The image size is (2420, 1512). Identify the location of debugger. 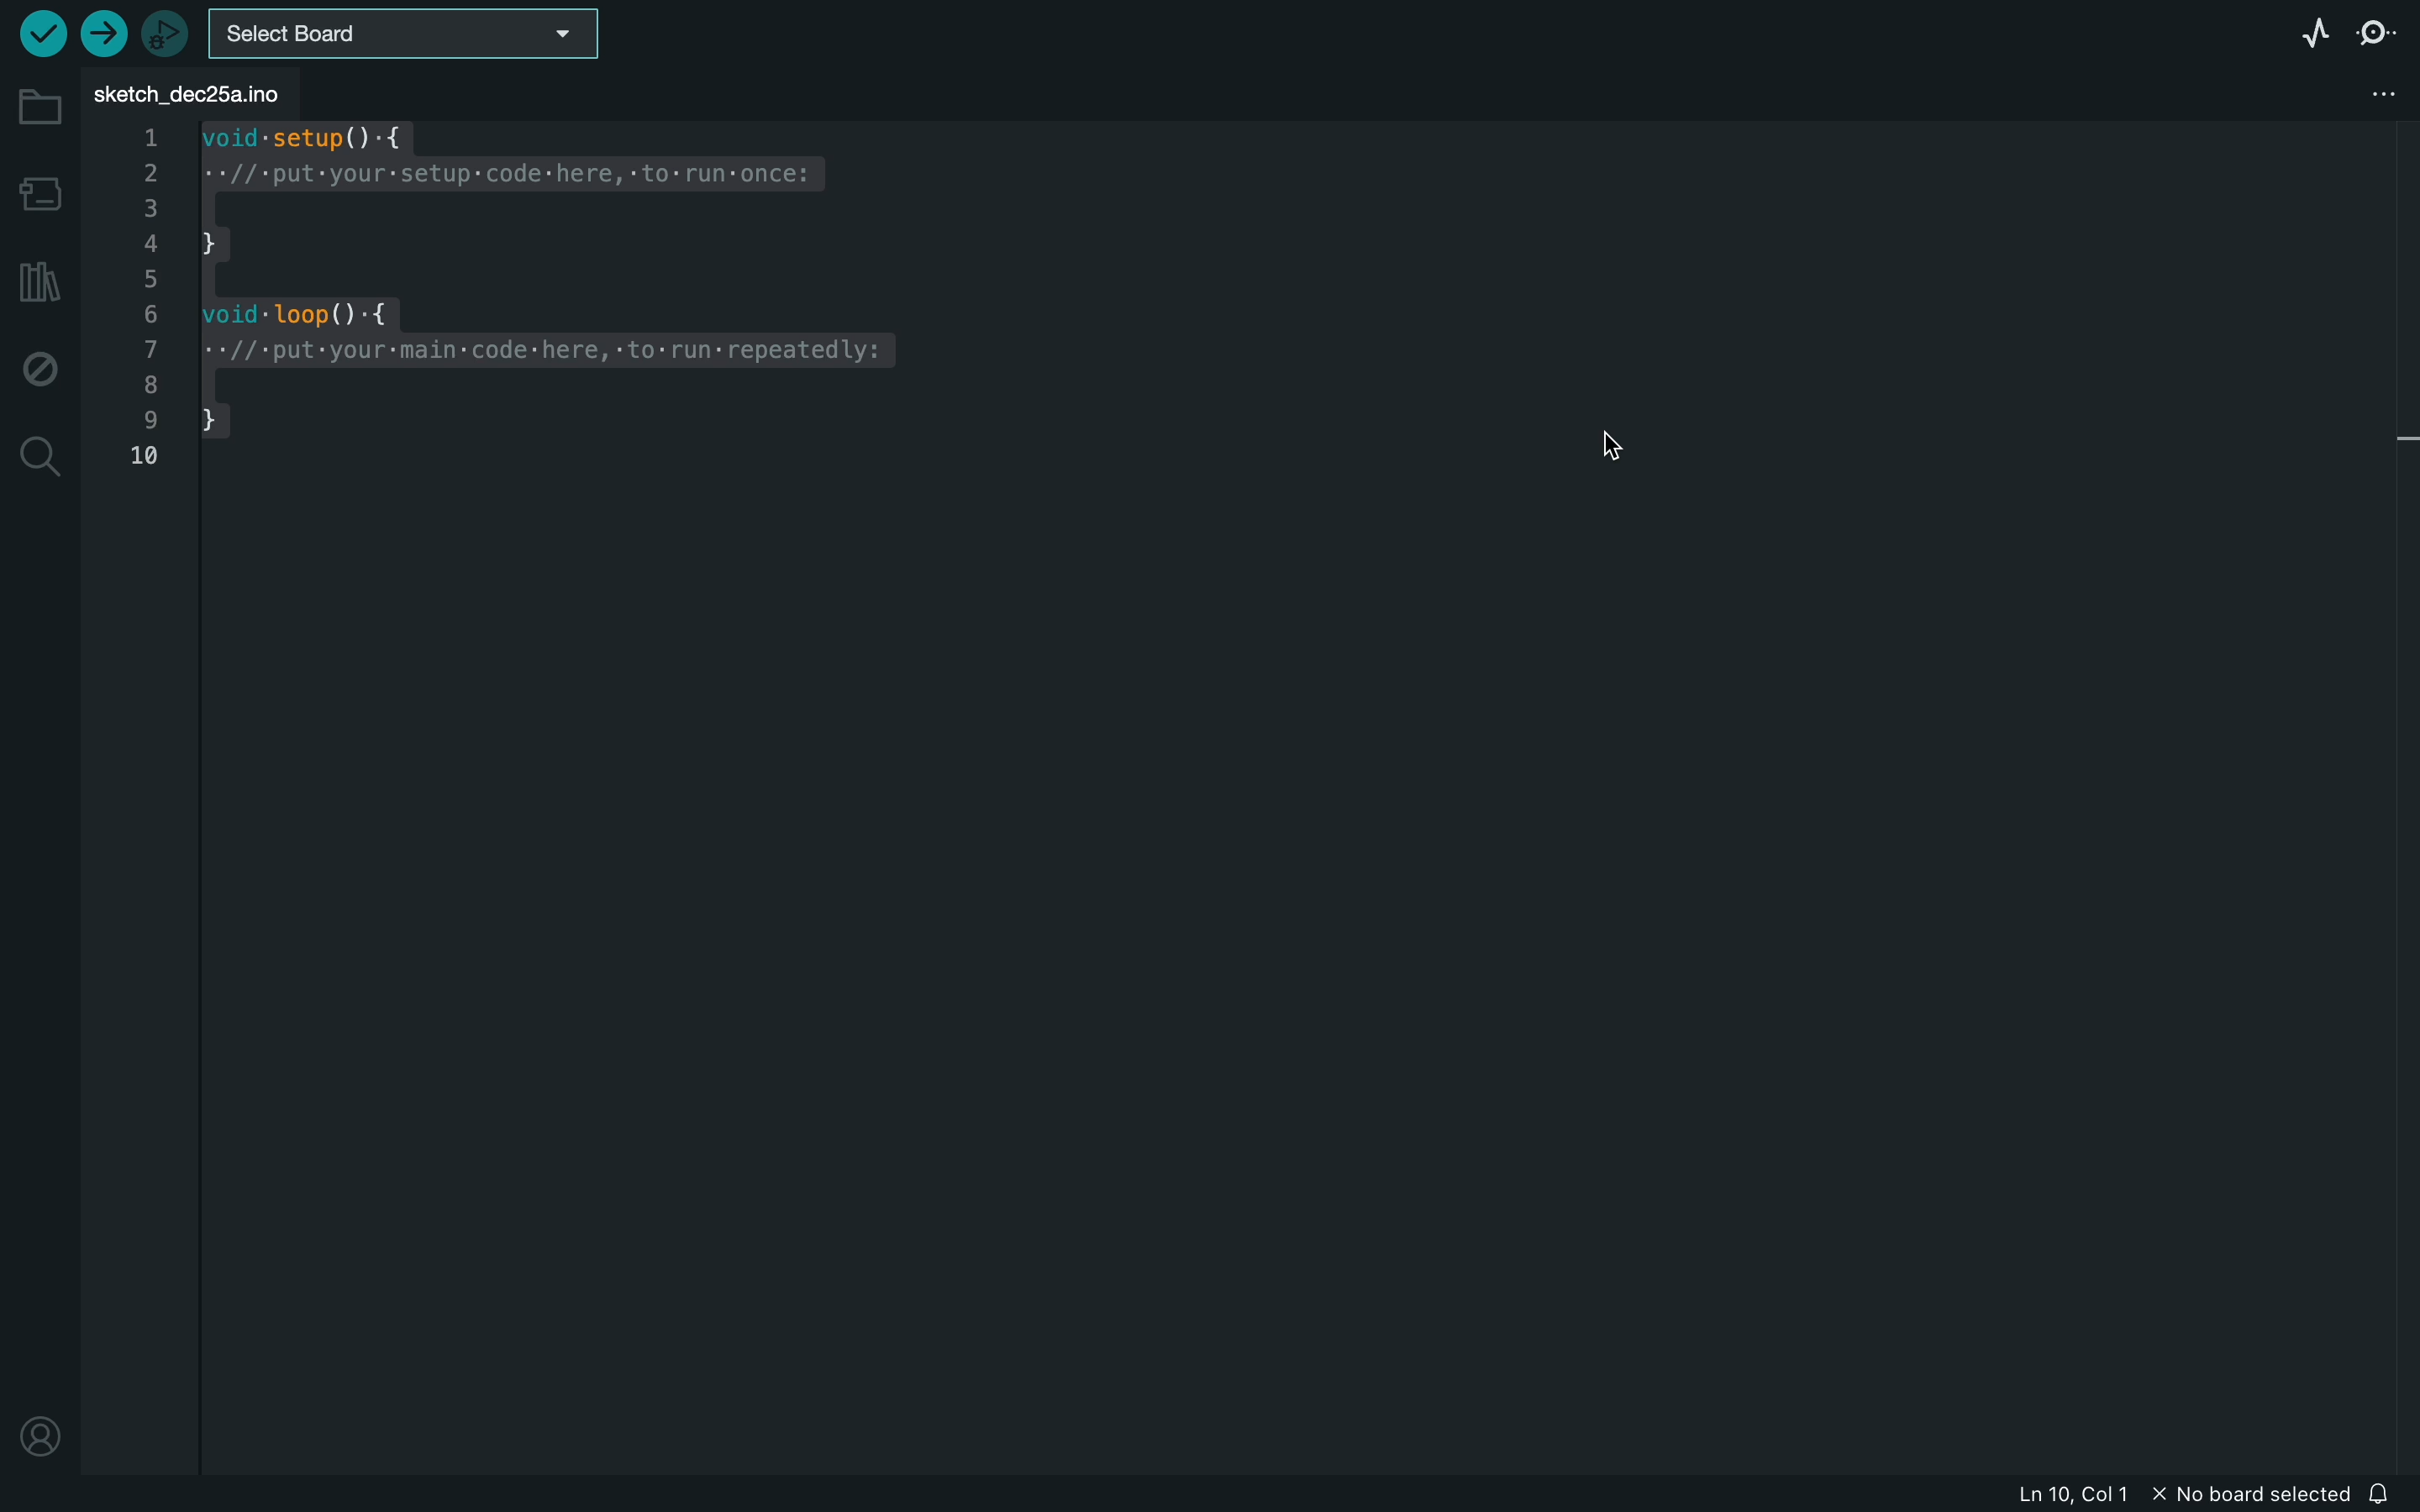
(168, 35).